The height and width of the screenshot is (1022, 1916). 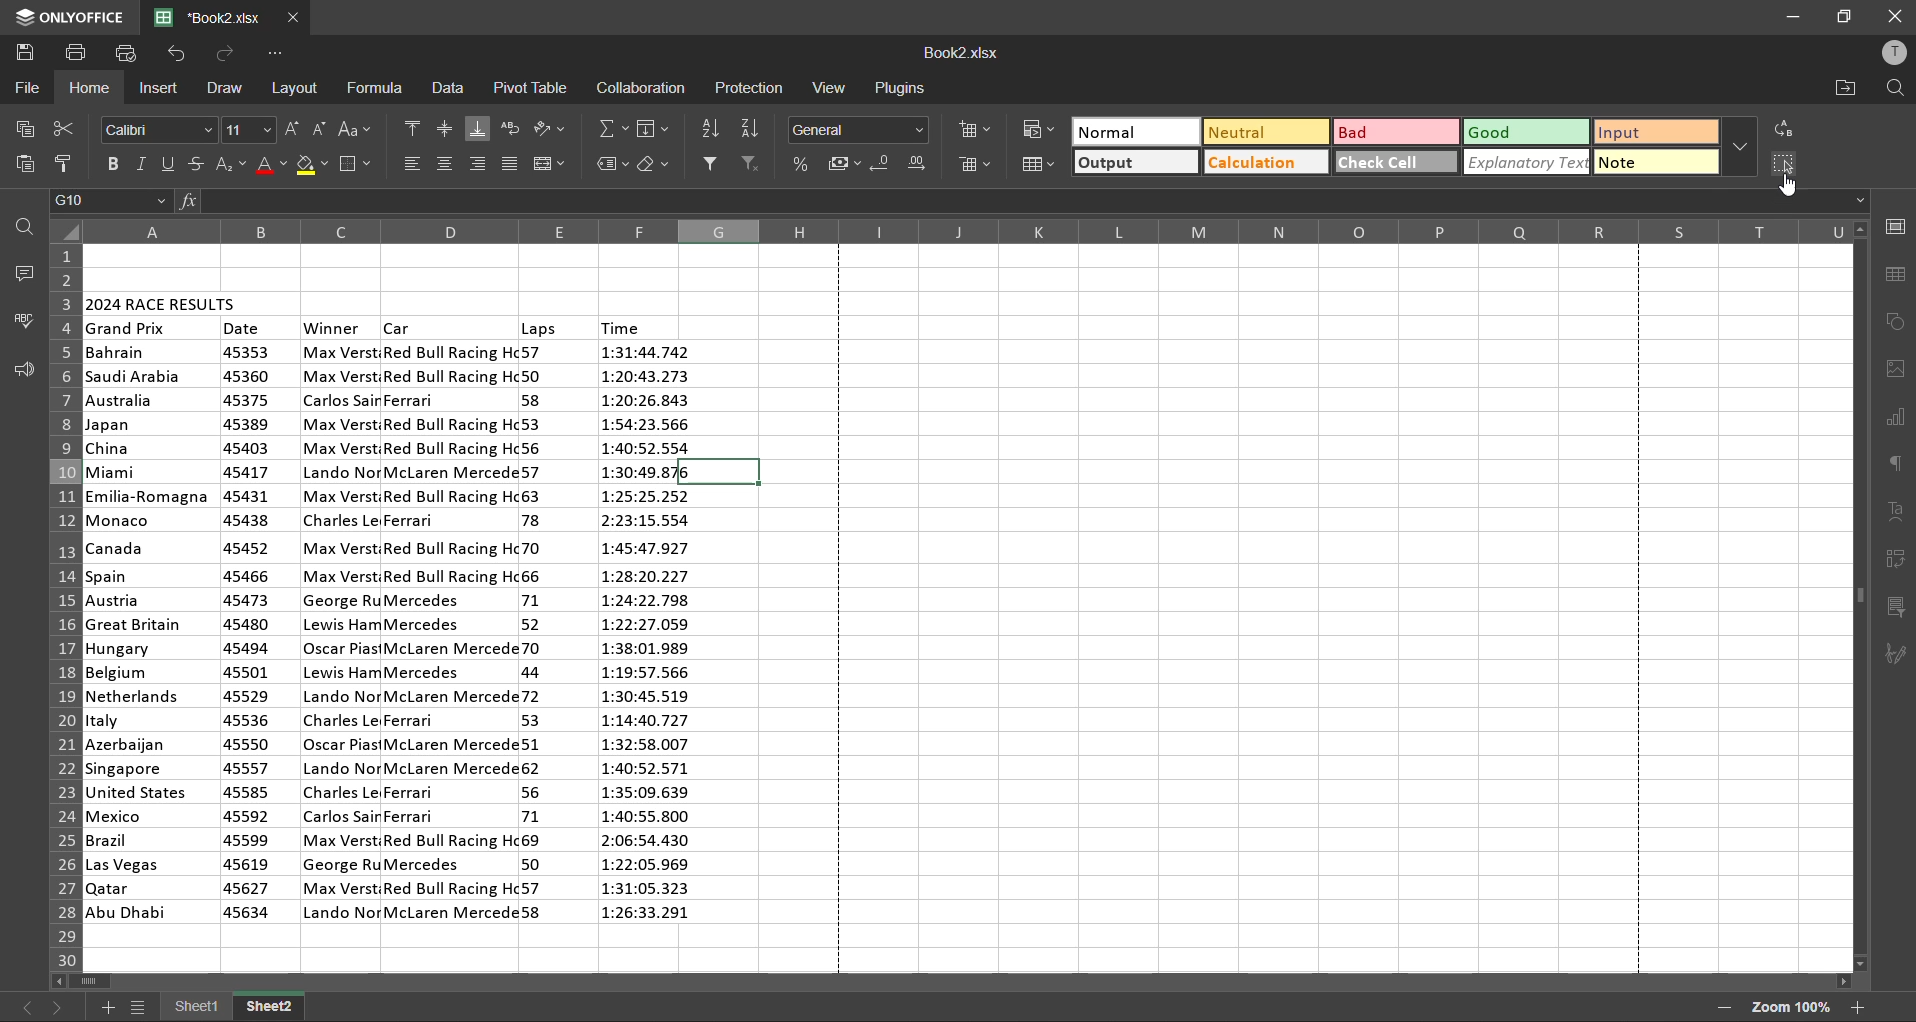 What do you see at coordinates (1856, 1005) in the screenshot?
I see `zoom in` at bounding box center [1856, 1005].